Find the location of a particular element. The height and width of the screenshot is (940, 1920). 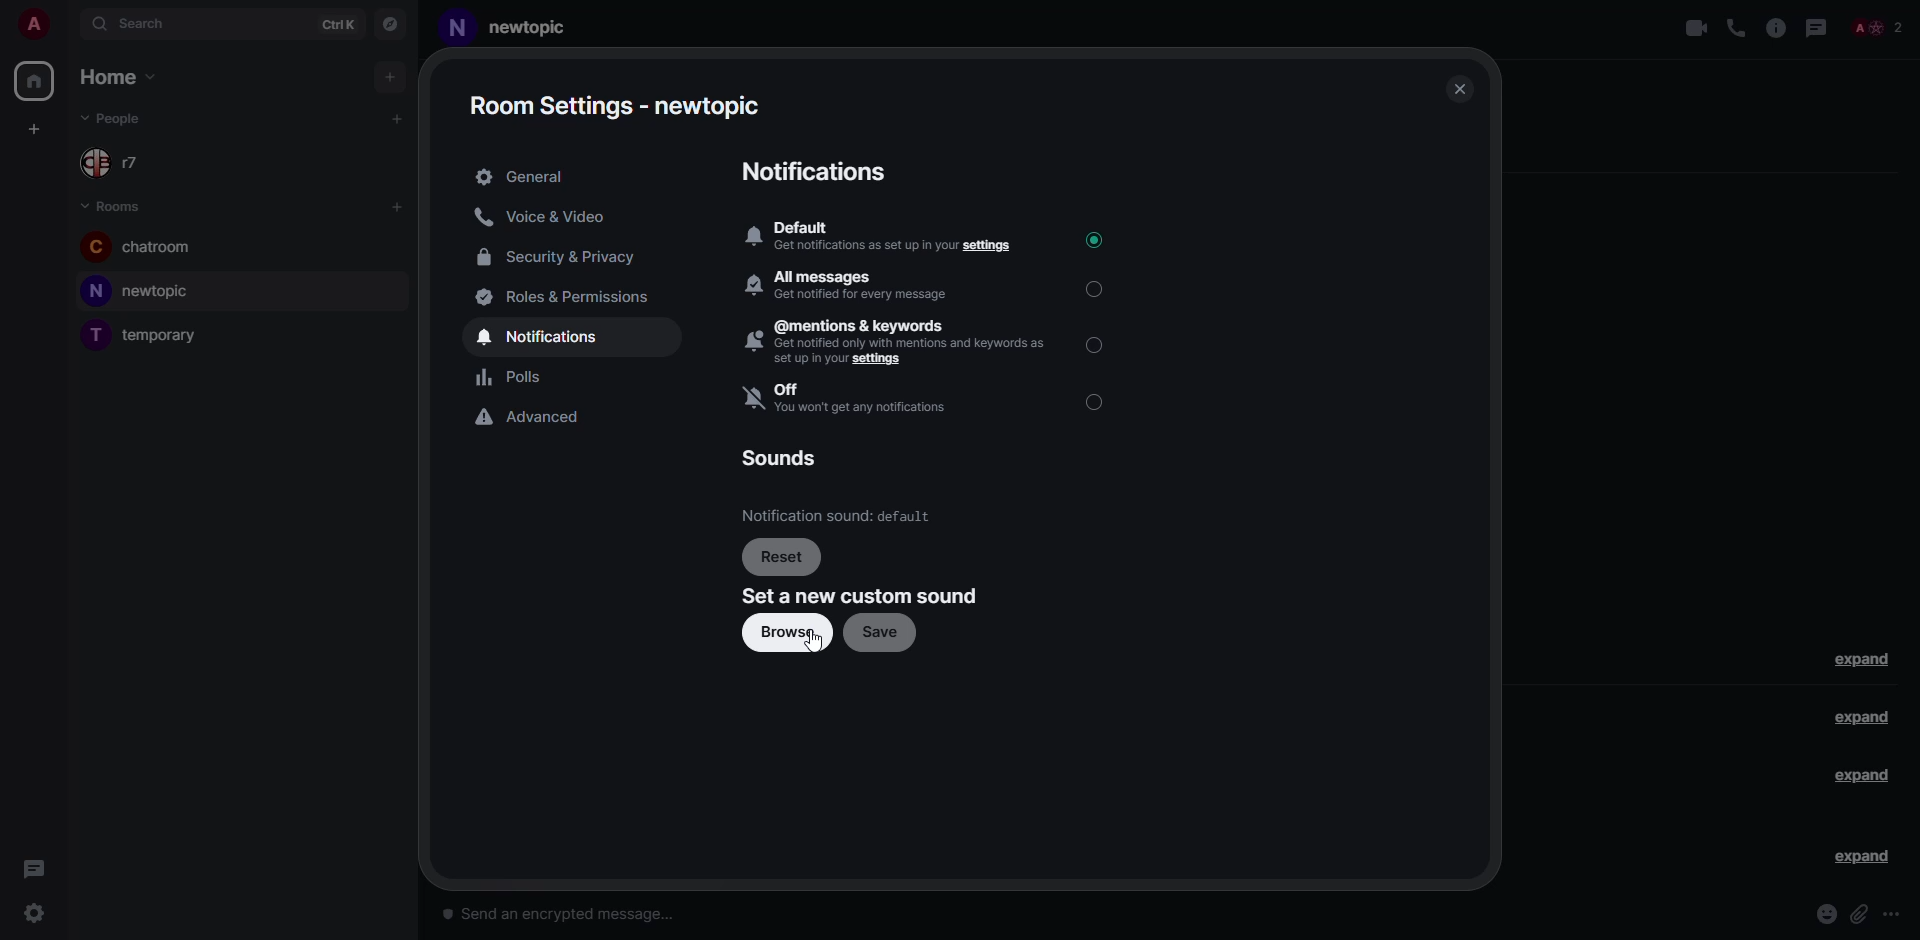

threads is located at coordinates (1816, 27).